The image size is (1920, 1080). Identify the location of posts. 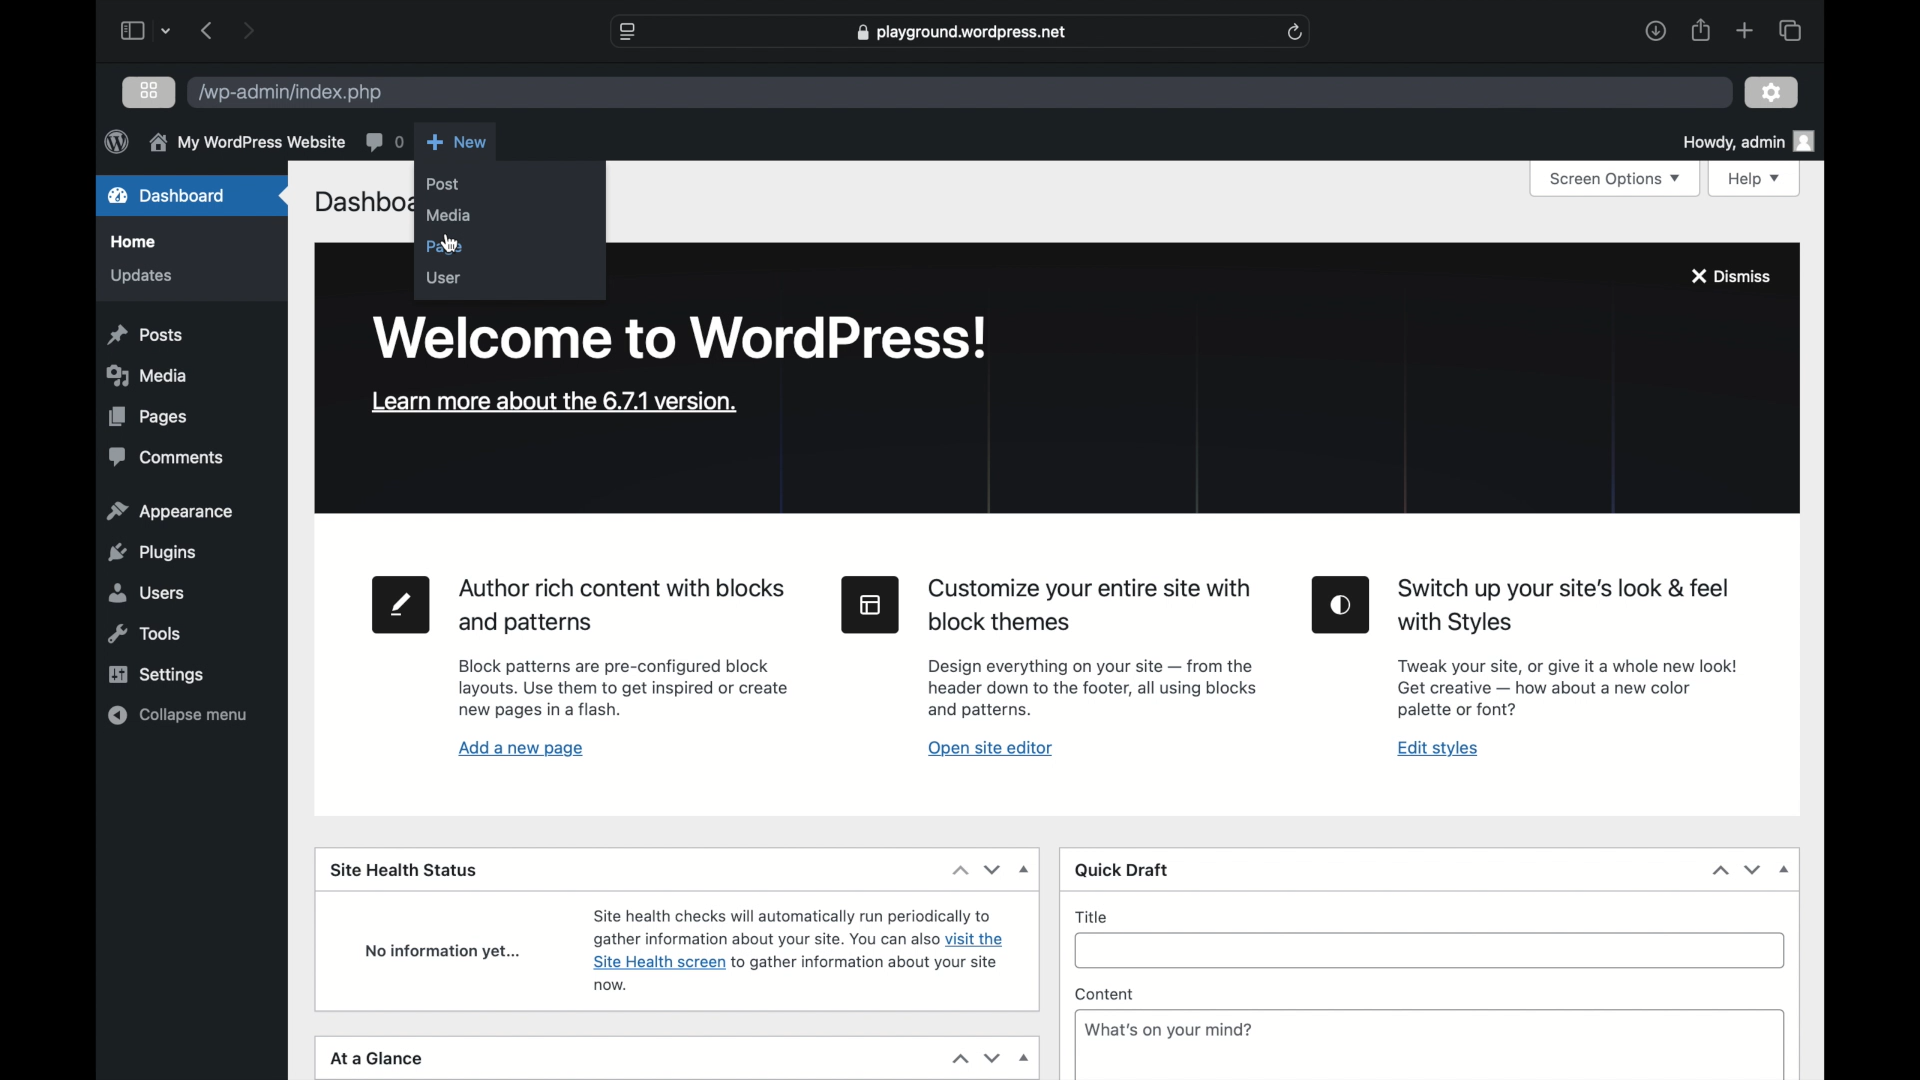
(145, 336).